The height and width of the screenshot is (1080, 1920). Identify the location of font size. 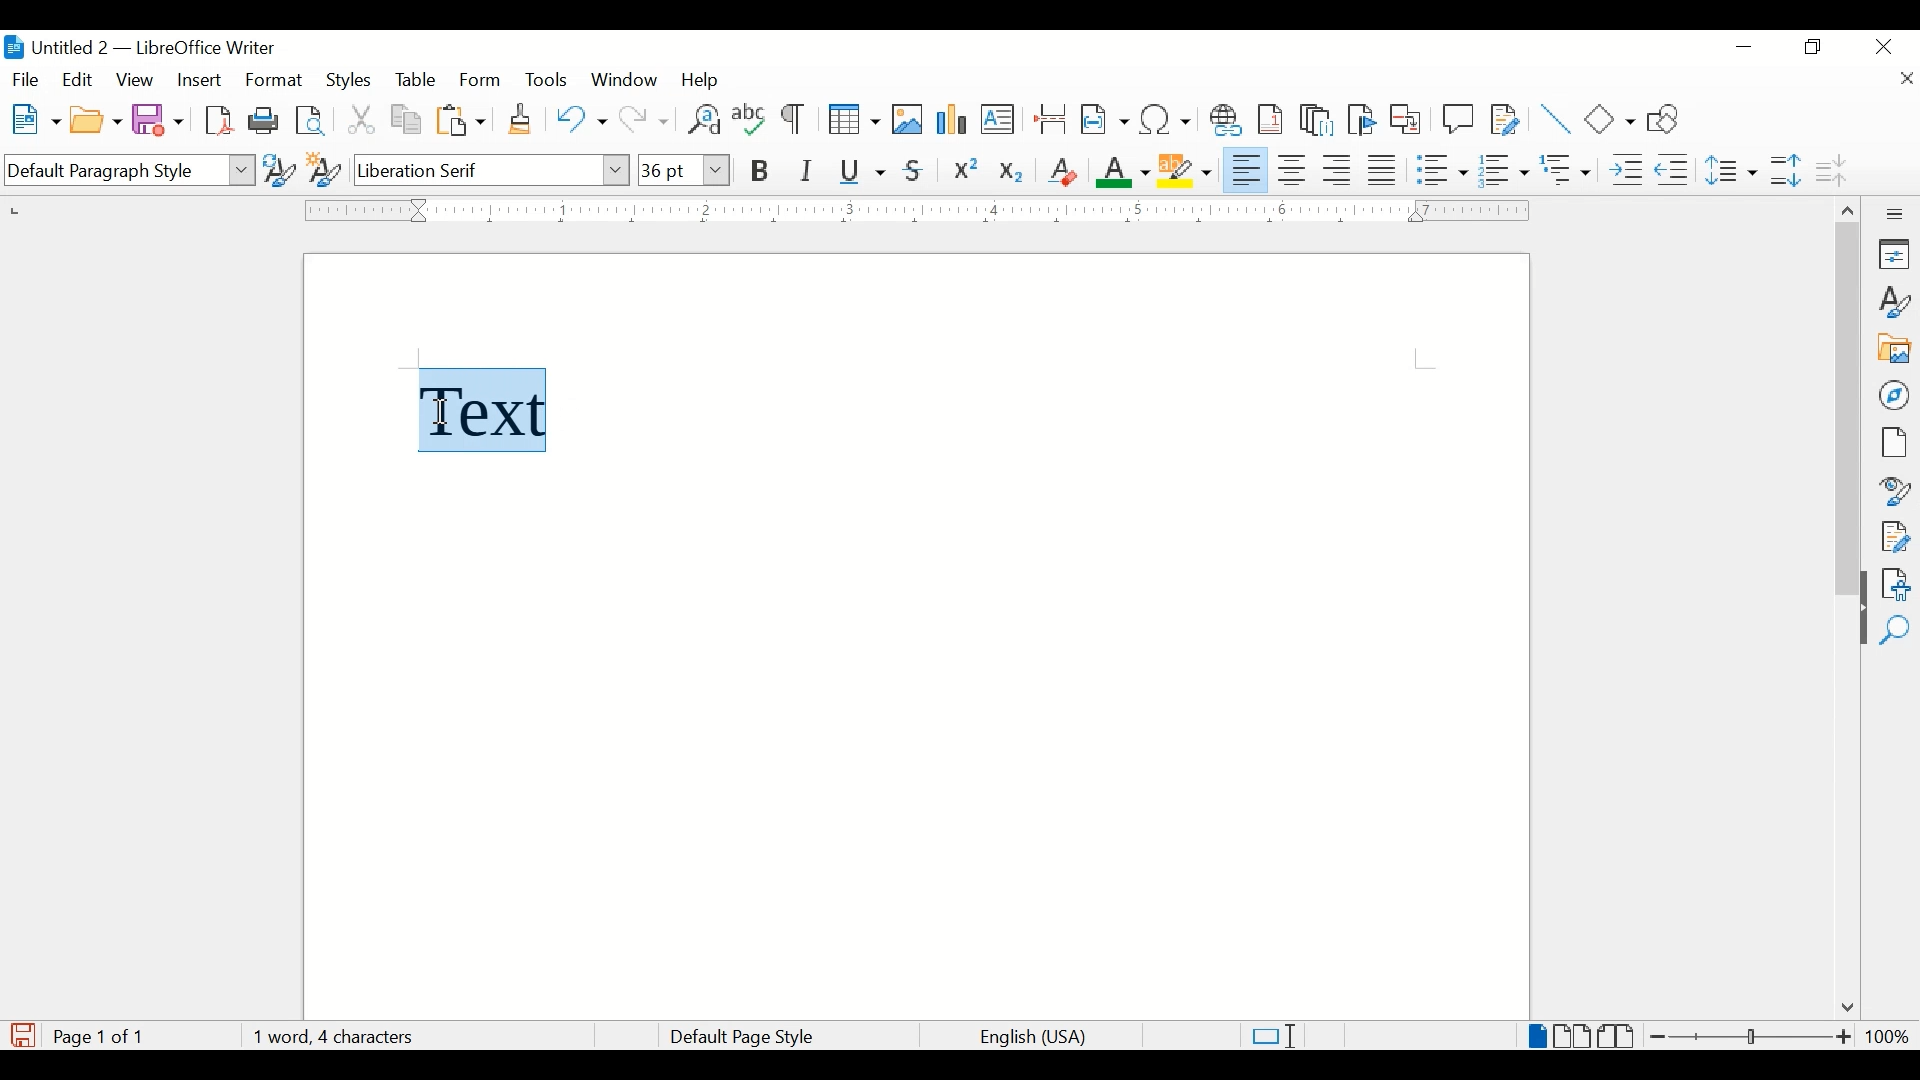
(683, 169).